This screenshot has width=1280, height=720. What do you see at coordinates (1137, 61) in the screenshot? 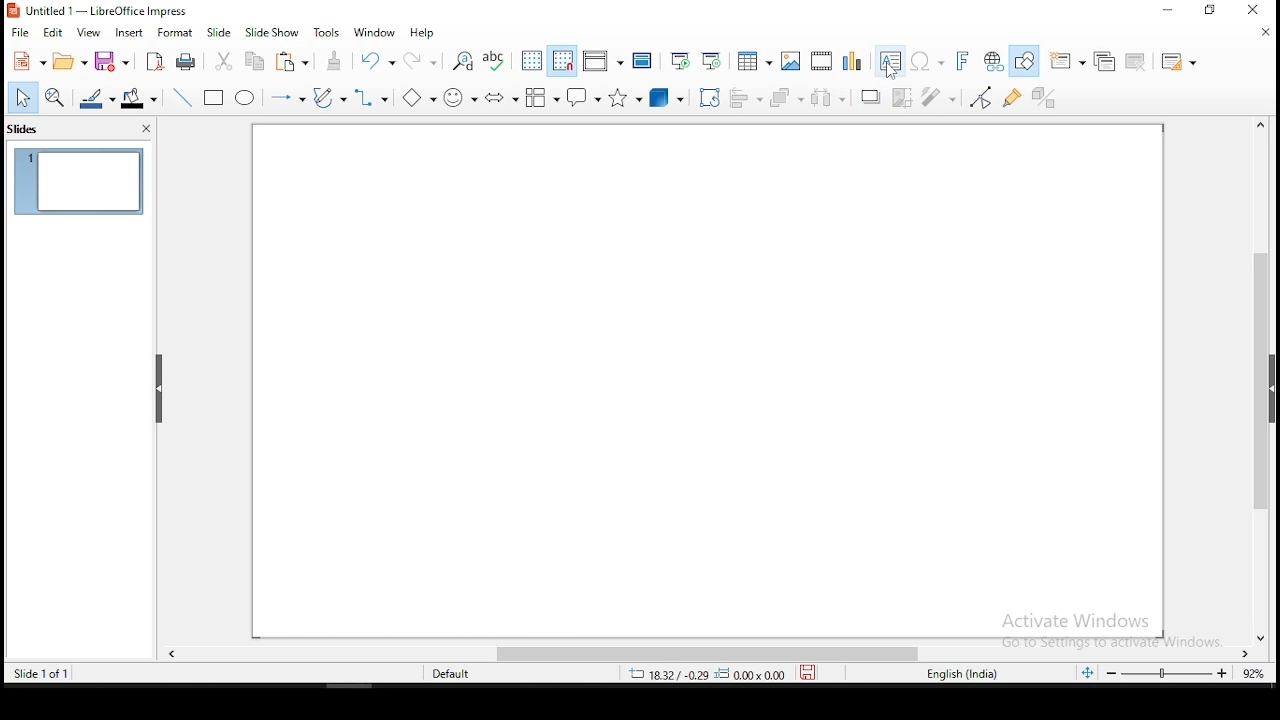
I see `delete slide` at bounding box center [1137, 61].